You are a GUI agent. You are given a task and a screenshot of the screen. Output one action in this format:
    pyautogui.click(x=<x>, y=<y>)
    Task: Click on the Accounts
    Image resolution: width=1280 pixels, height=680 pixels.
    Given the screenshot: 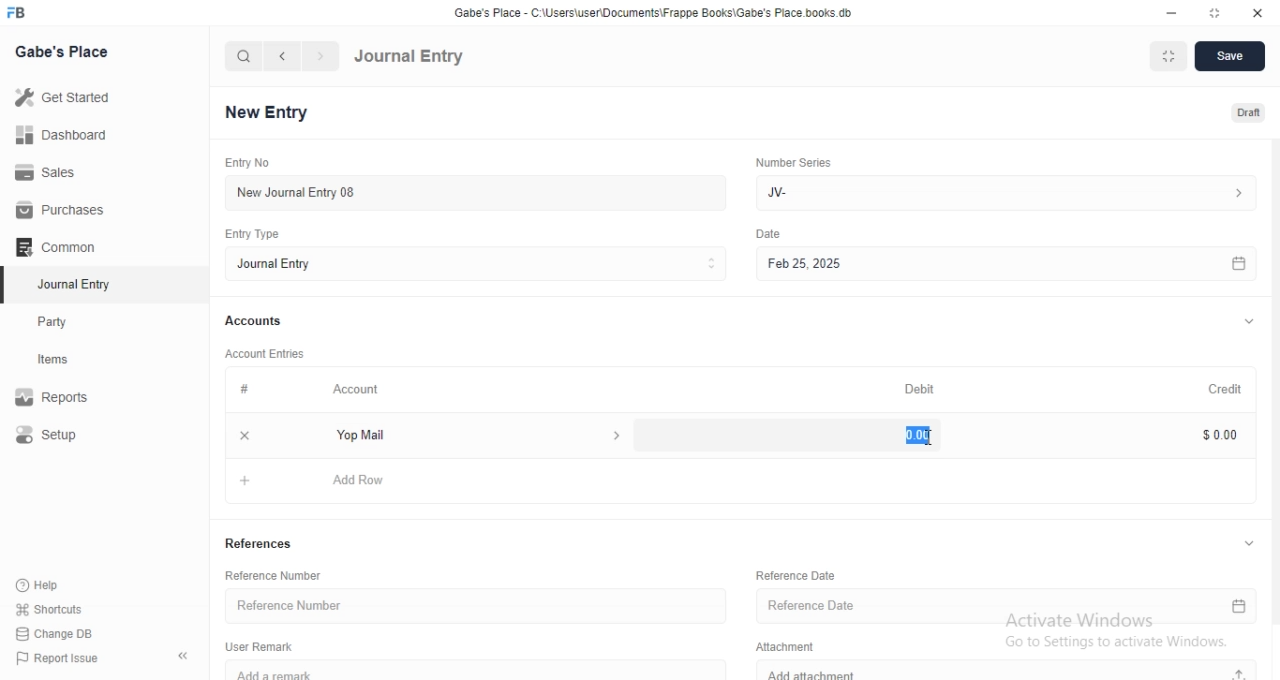 What is the action you would take?
    pyautogui.click(x=255, y=322)
    